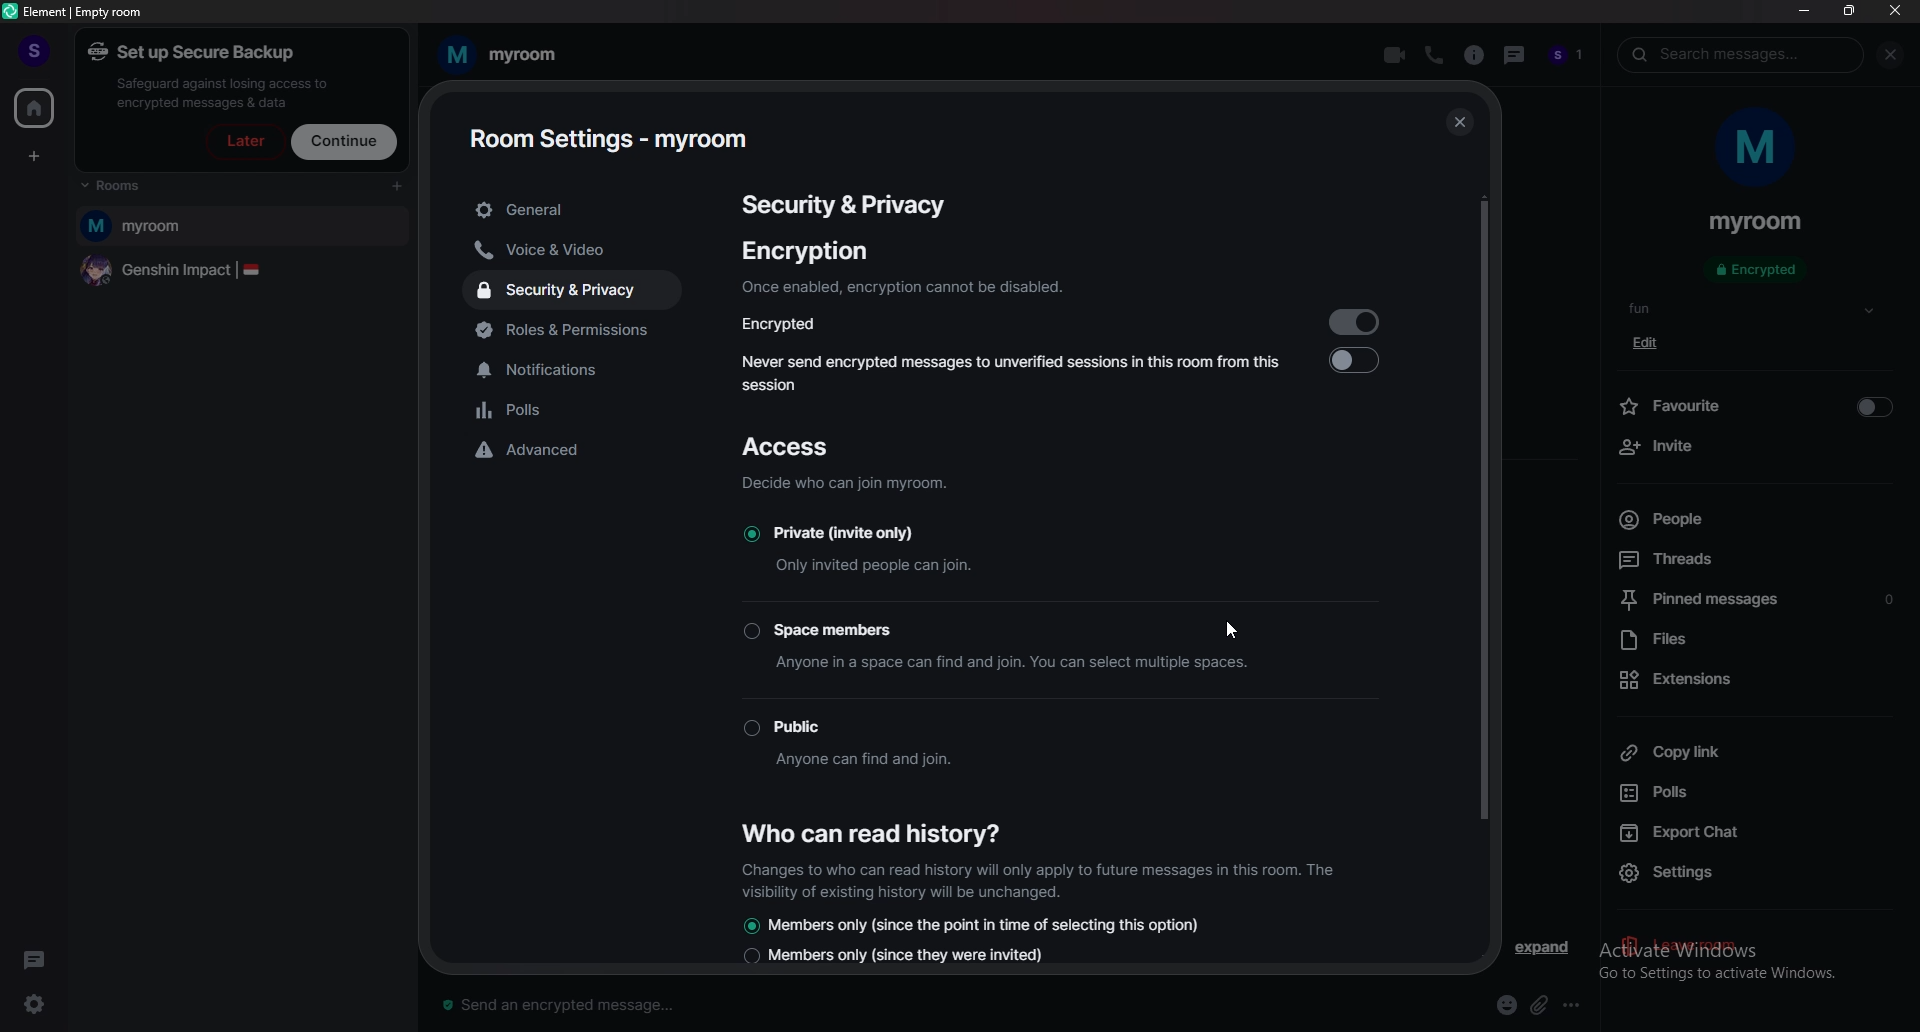  Describe the element at coordinates (135, 187) in the screenshot. I see `rooms` at that location.